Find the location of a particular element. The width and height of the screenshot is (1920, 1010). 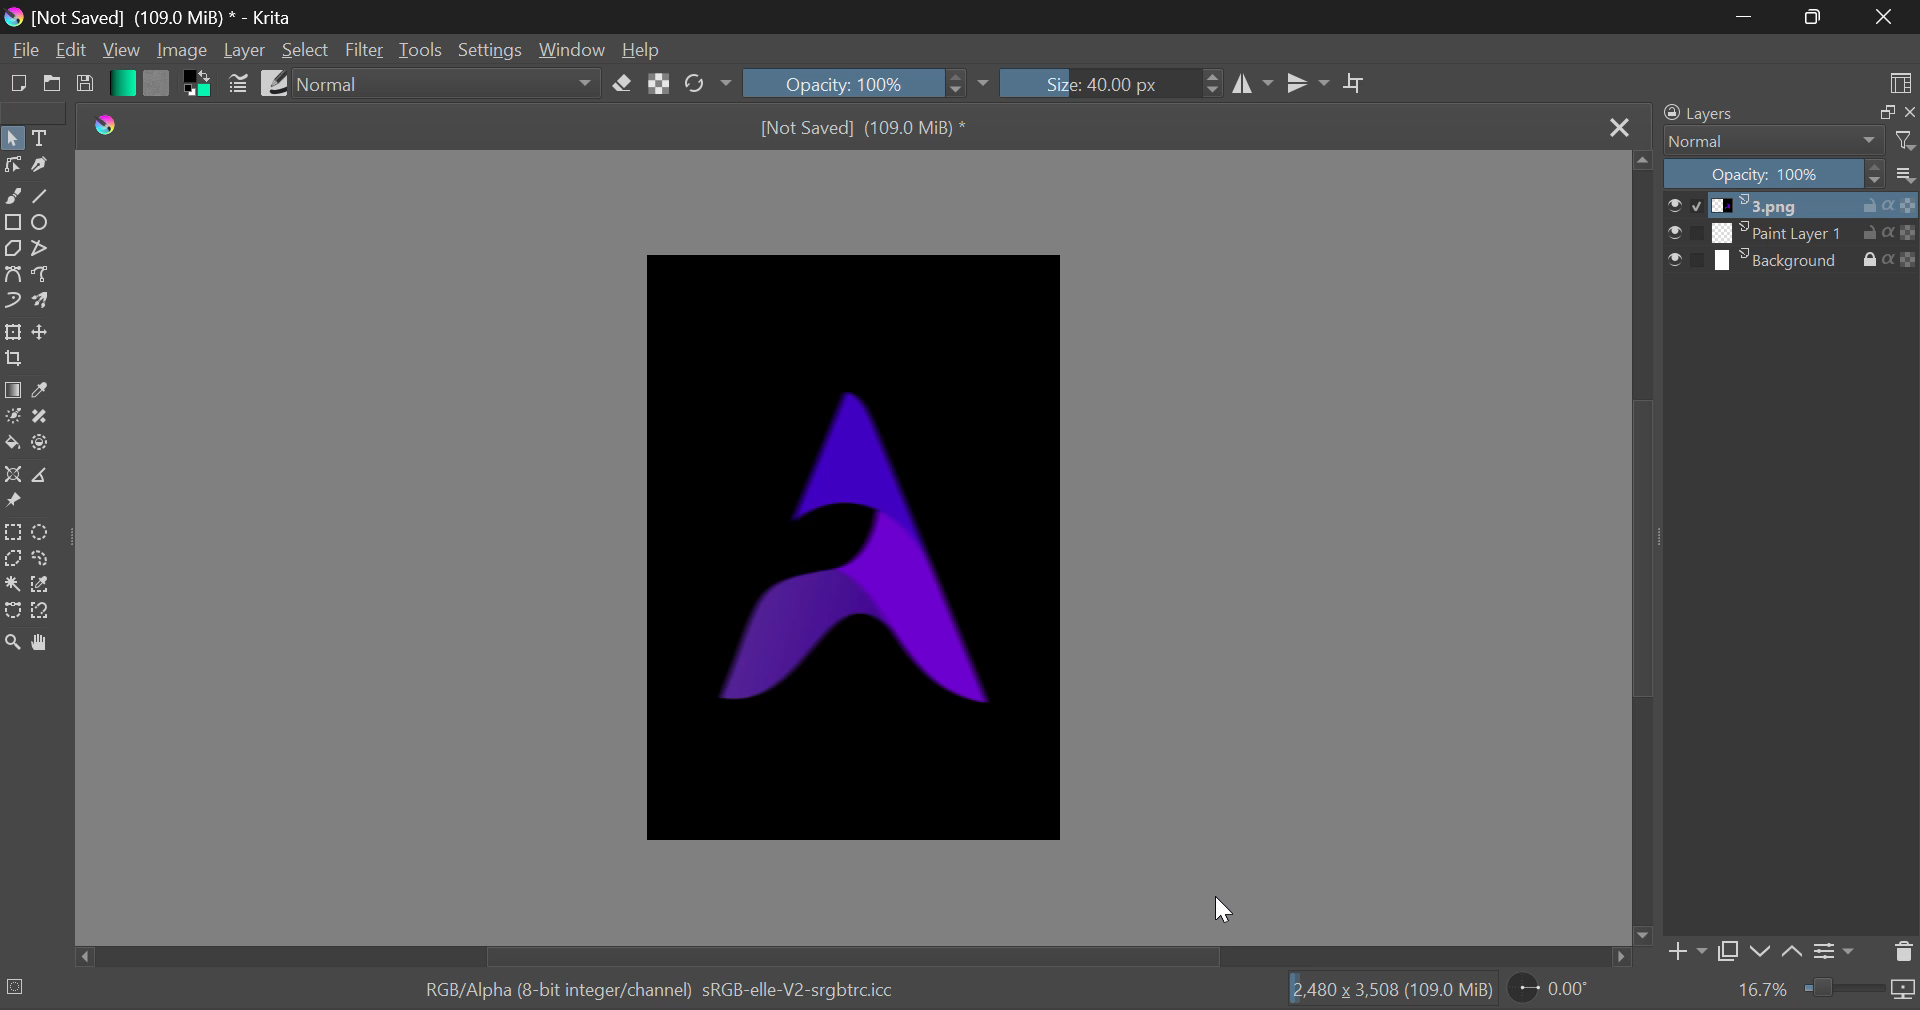

Measurements is located at coordinates (46, 475).